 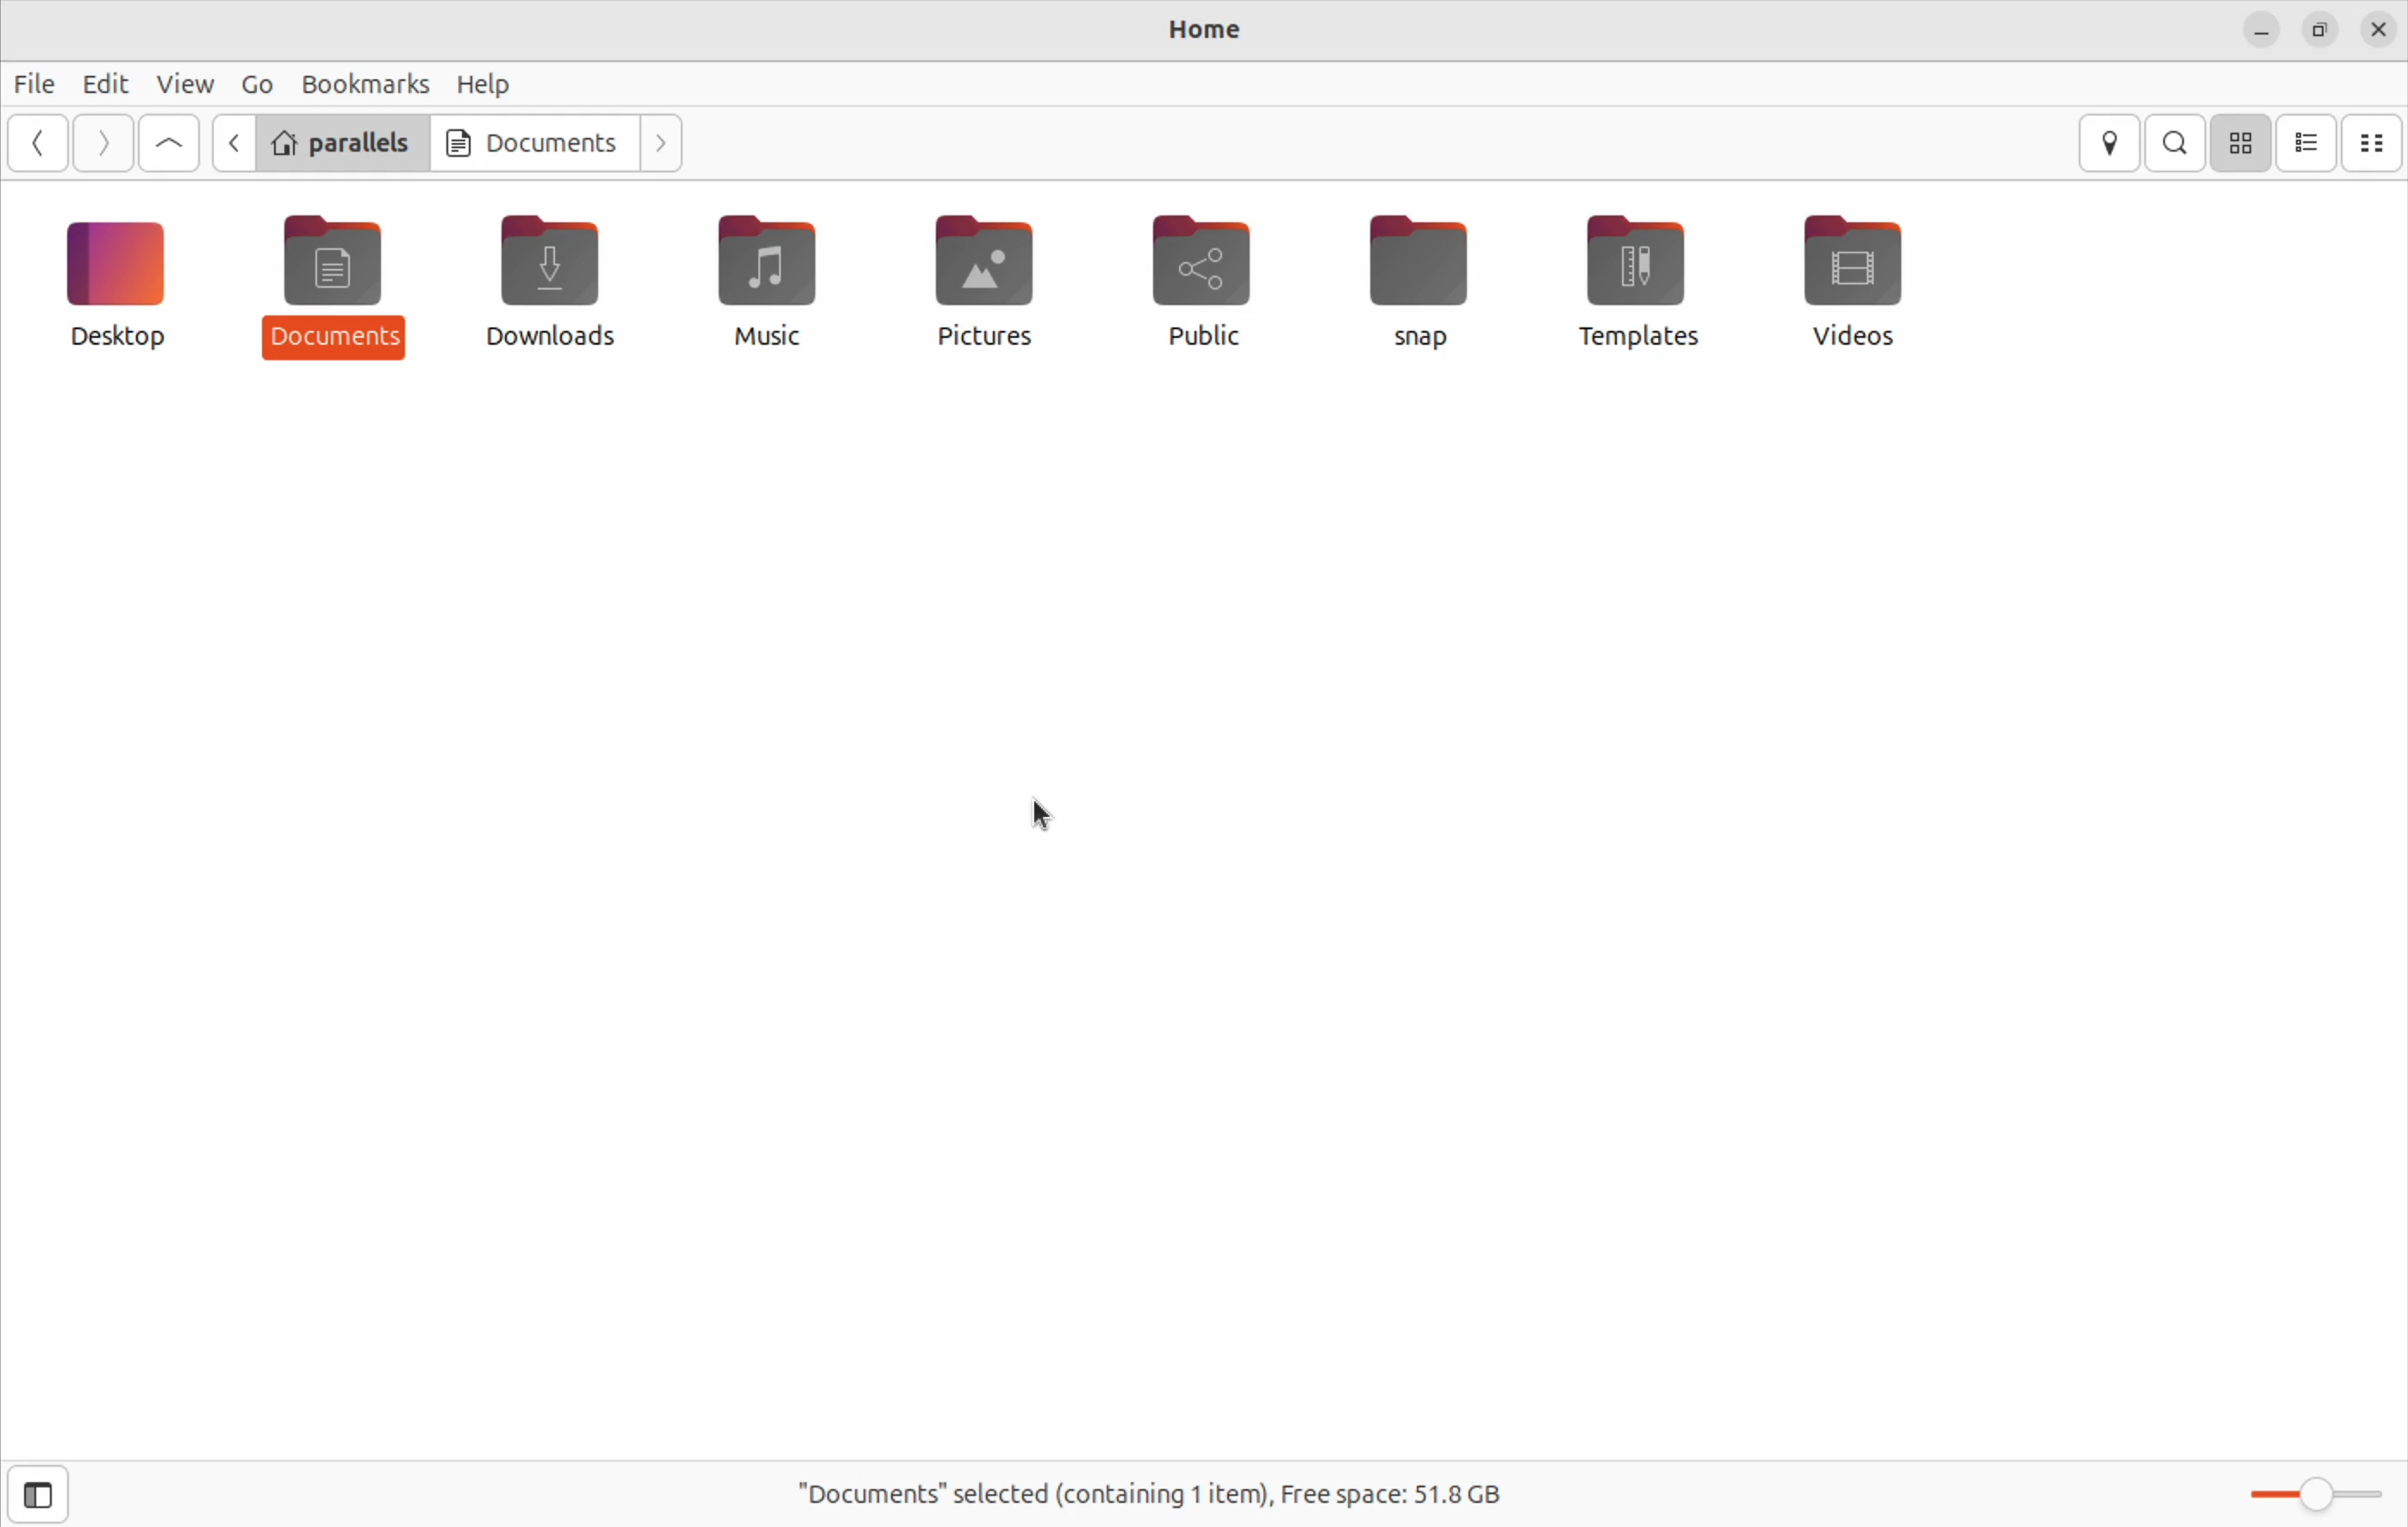 I want to click on documents, so click(x=1224, y=34).